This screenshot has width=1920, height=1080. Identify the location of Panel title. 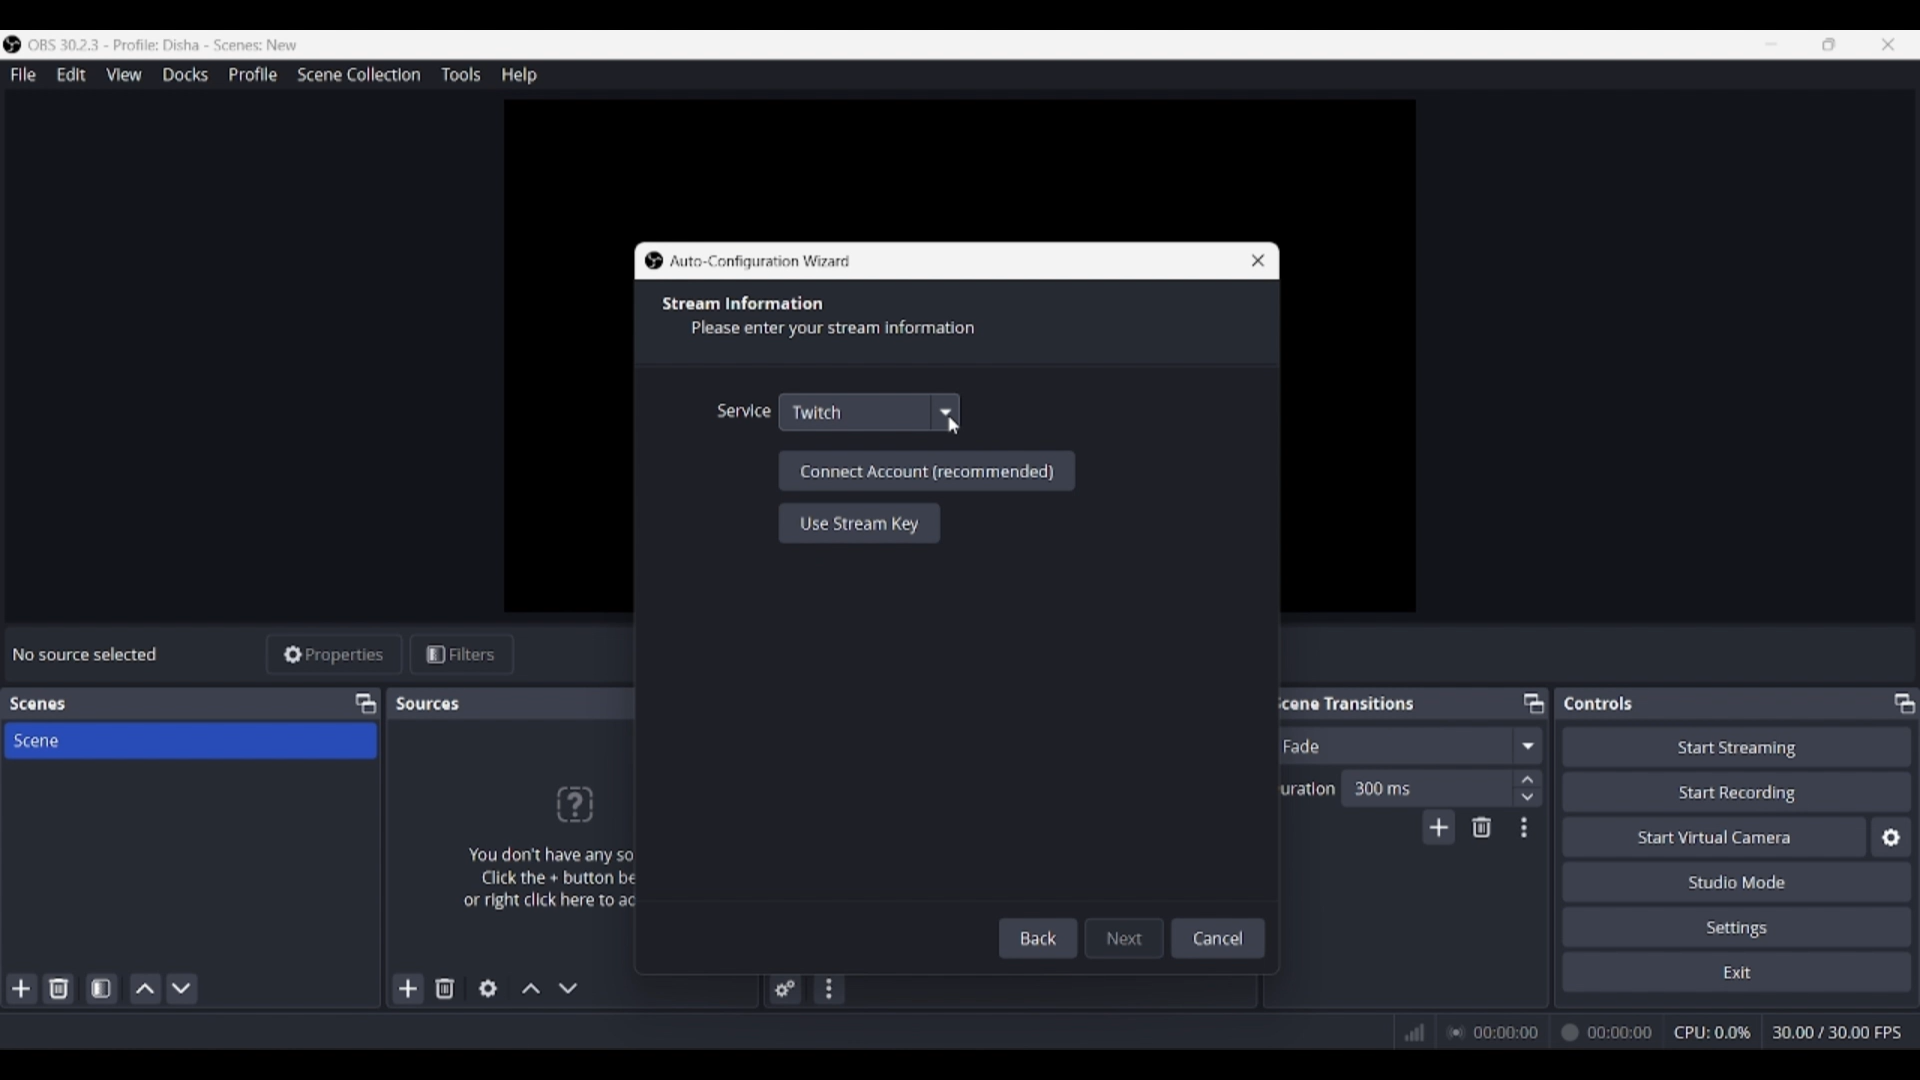
(1599, 703).